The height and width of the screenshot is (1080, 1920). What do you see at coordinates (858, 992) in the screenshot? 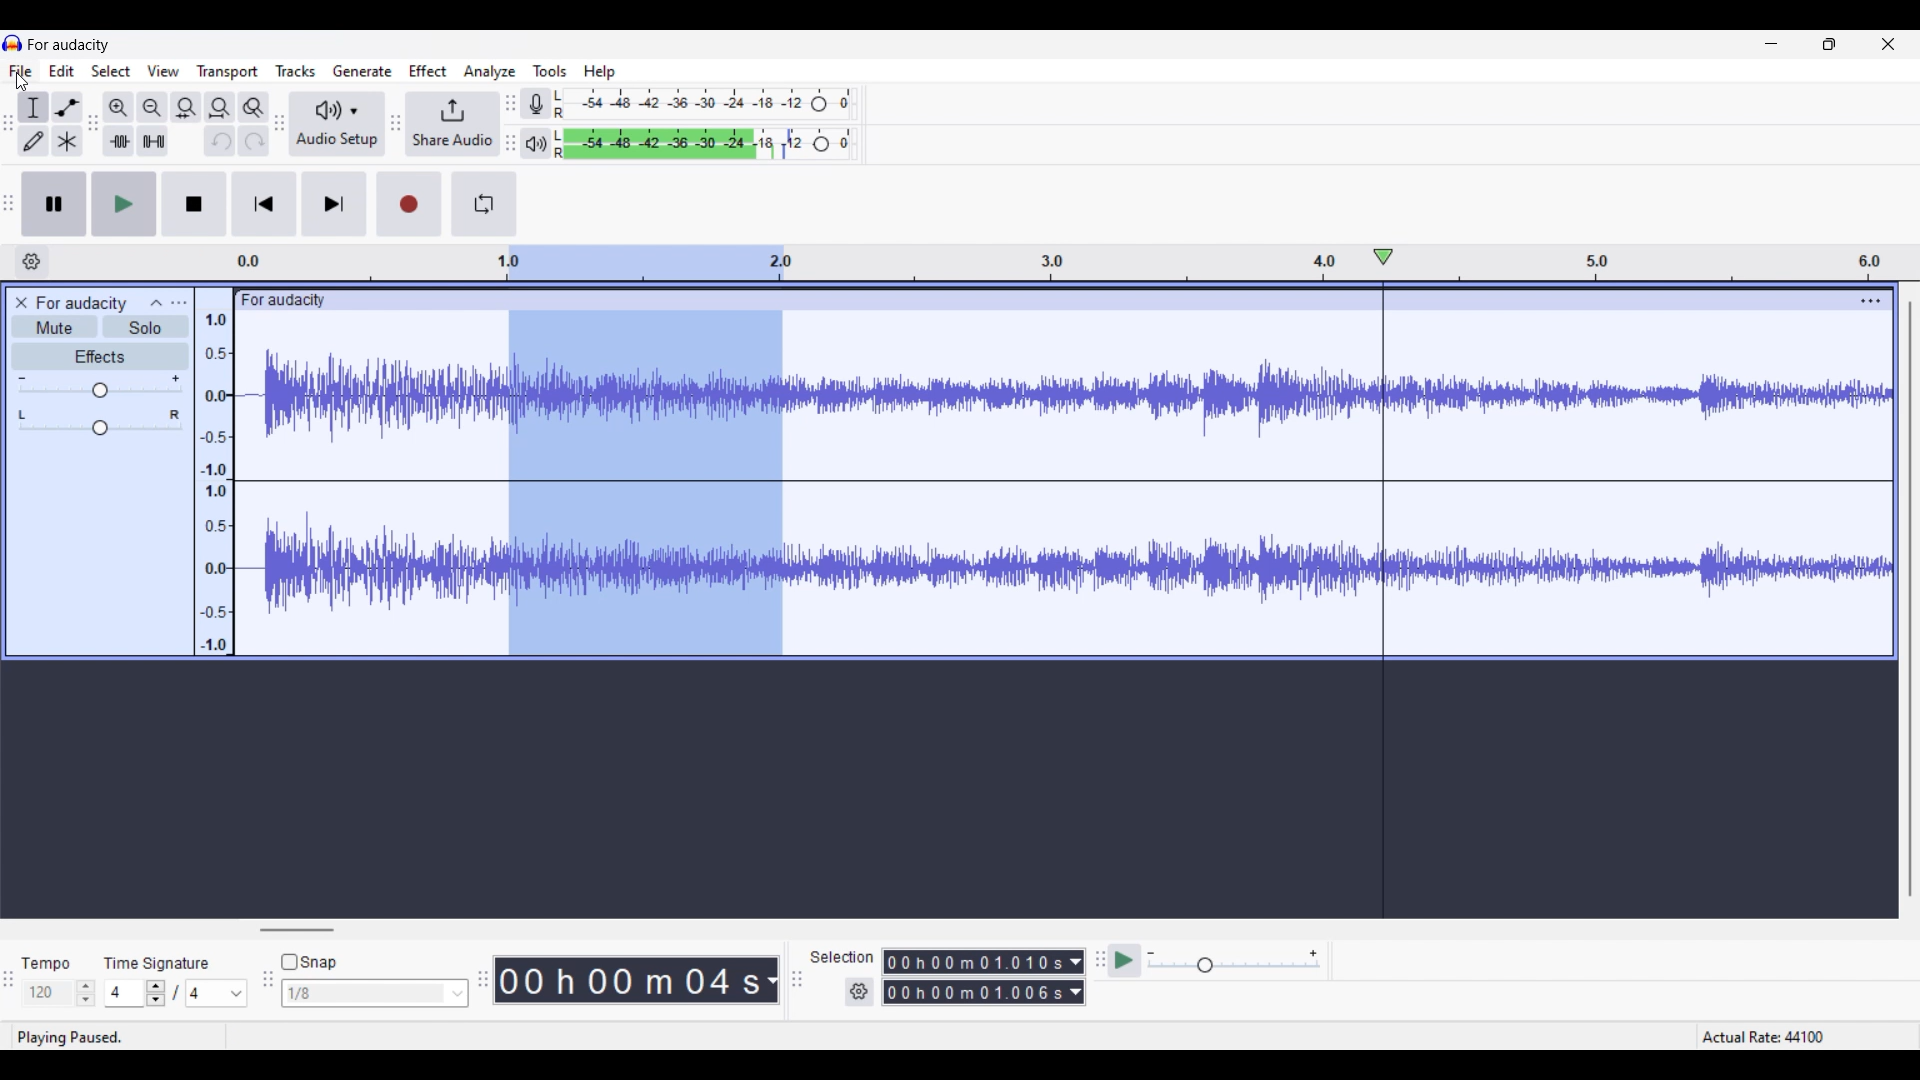
I see `Selection duration settings` at bounding box center [858, 992].